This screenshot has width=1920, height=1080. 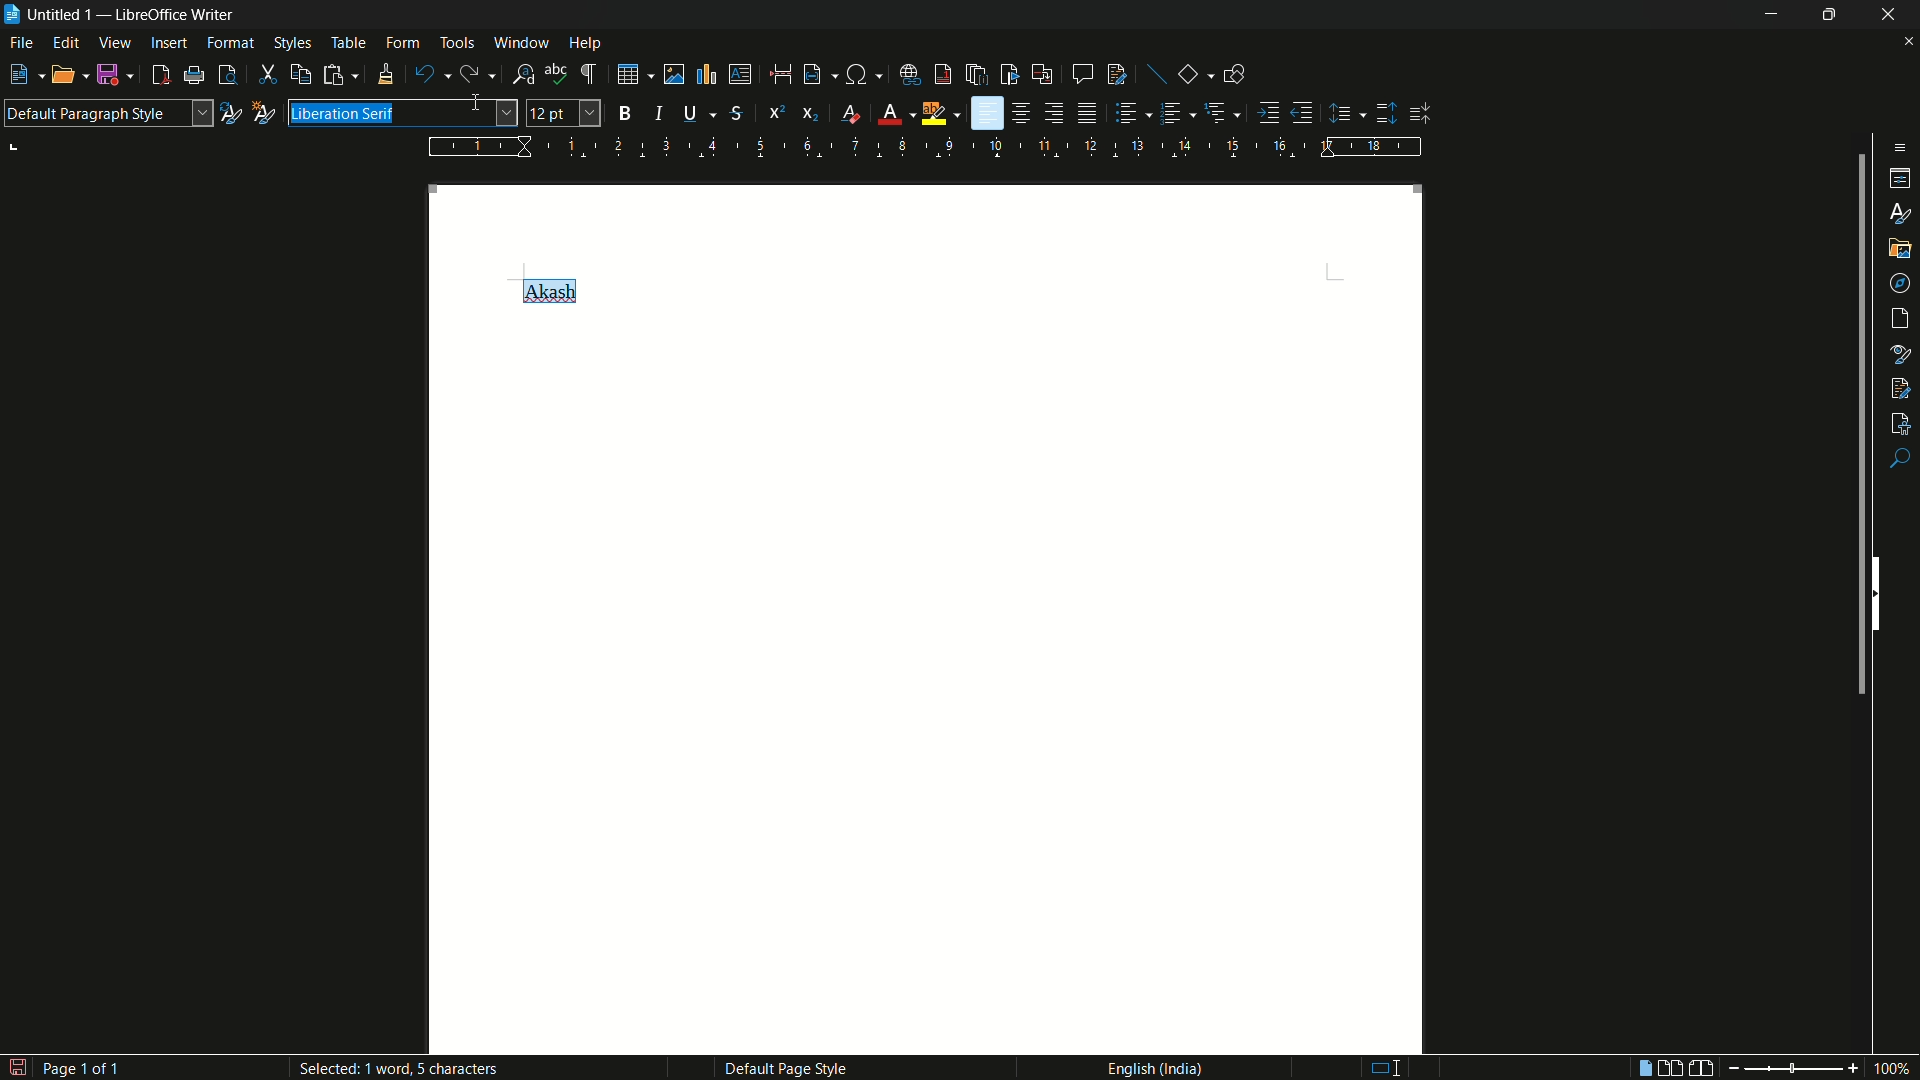 I want to click on insert line, so click(x=1158, y=76).